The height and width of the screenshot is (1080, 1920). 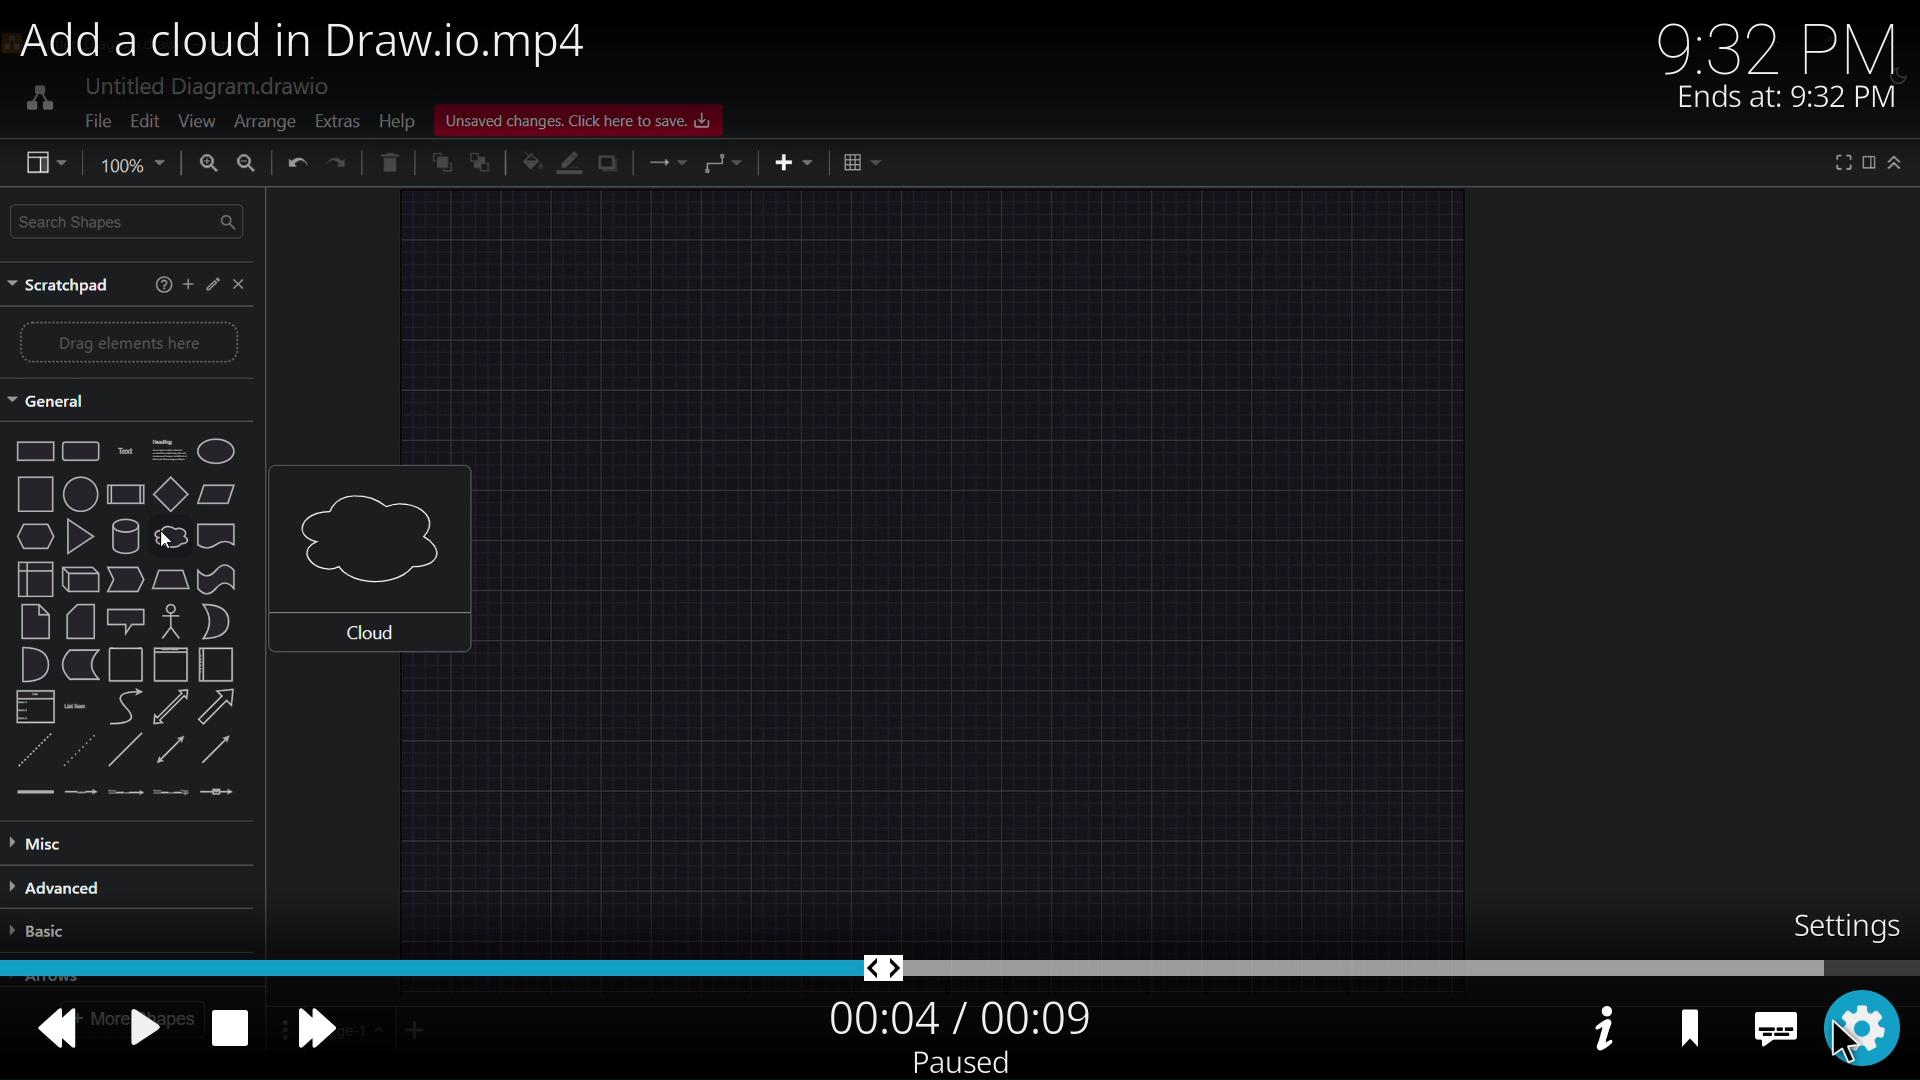 I want to click on video info, so click(x=1598, y=1028).